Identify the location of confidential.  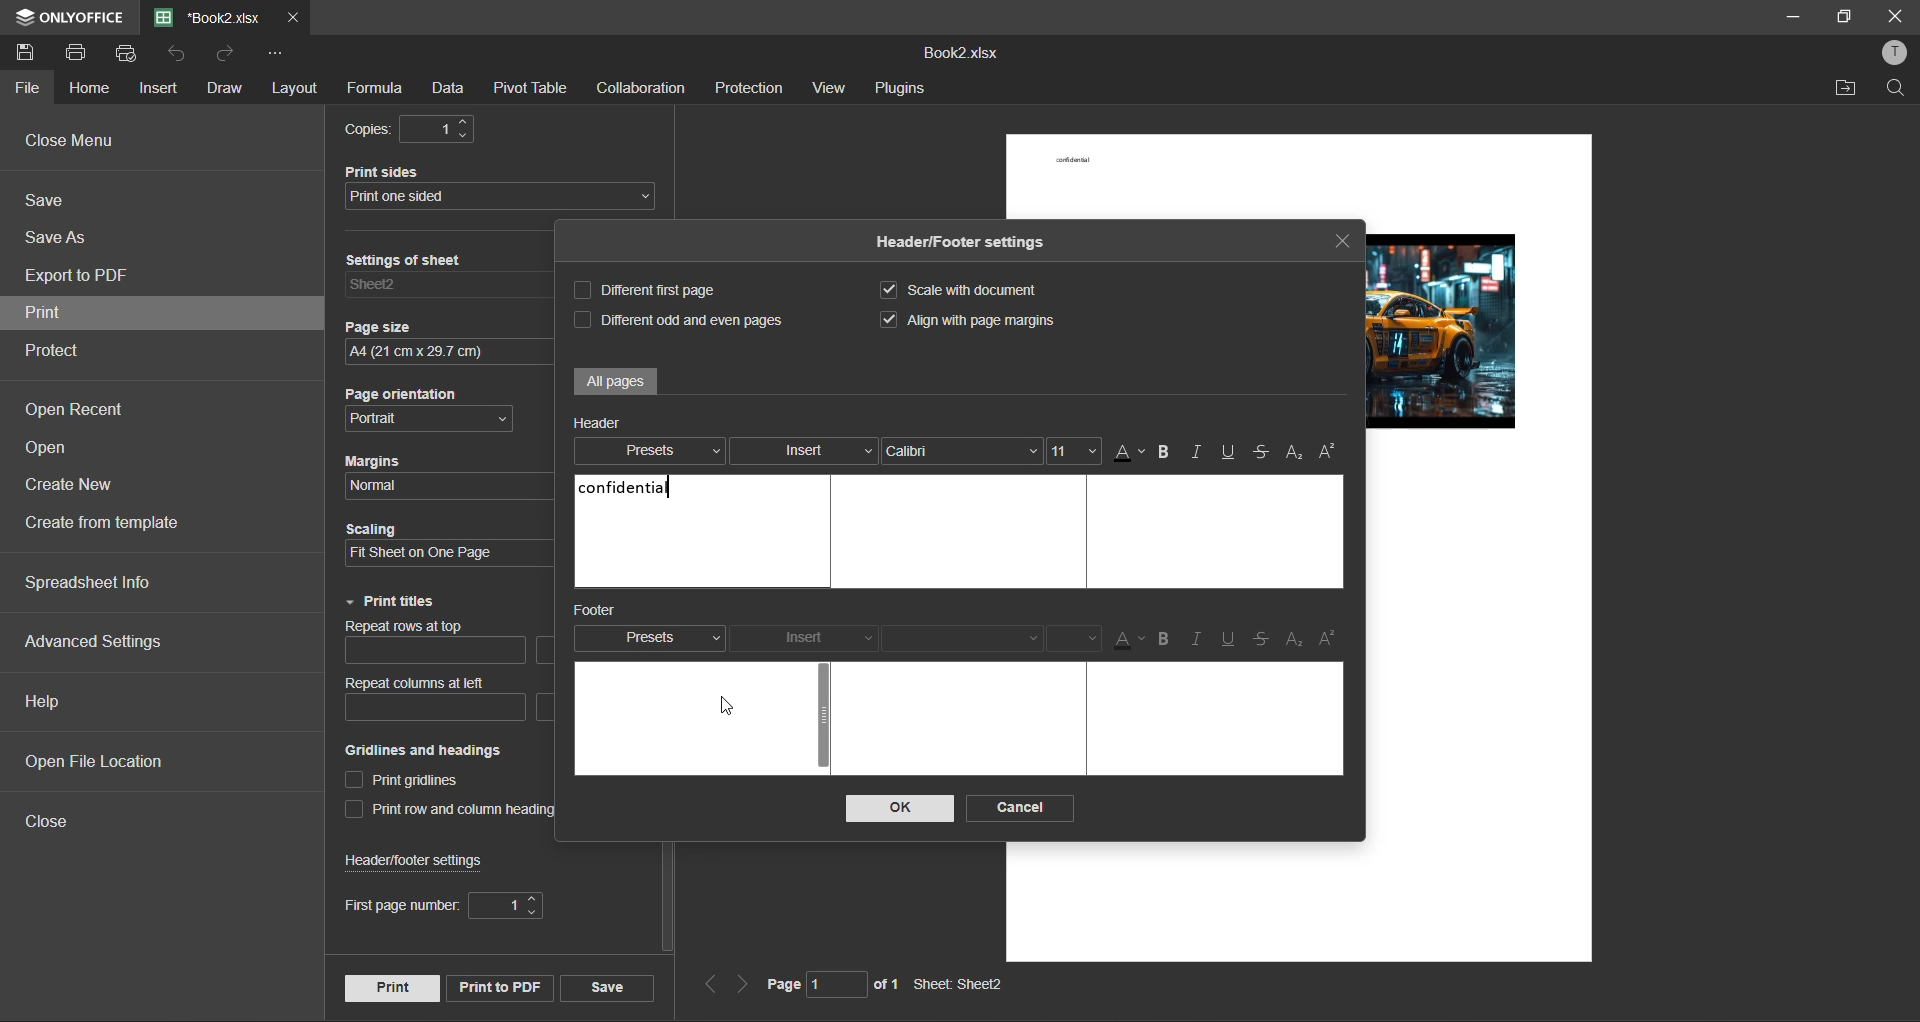
(1073, 160).